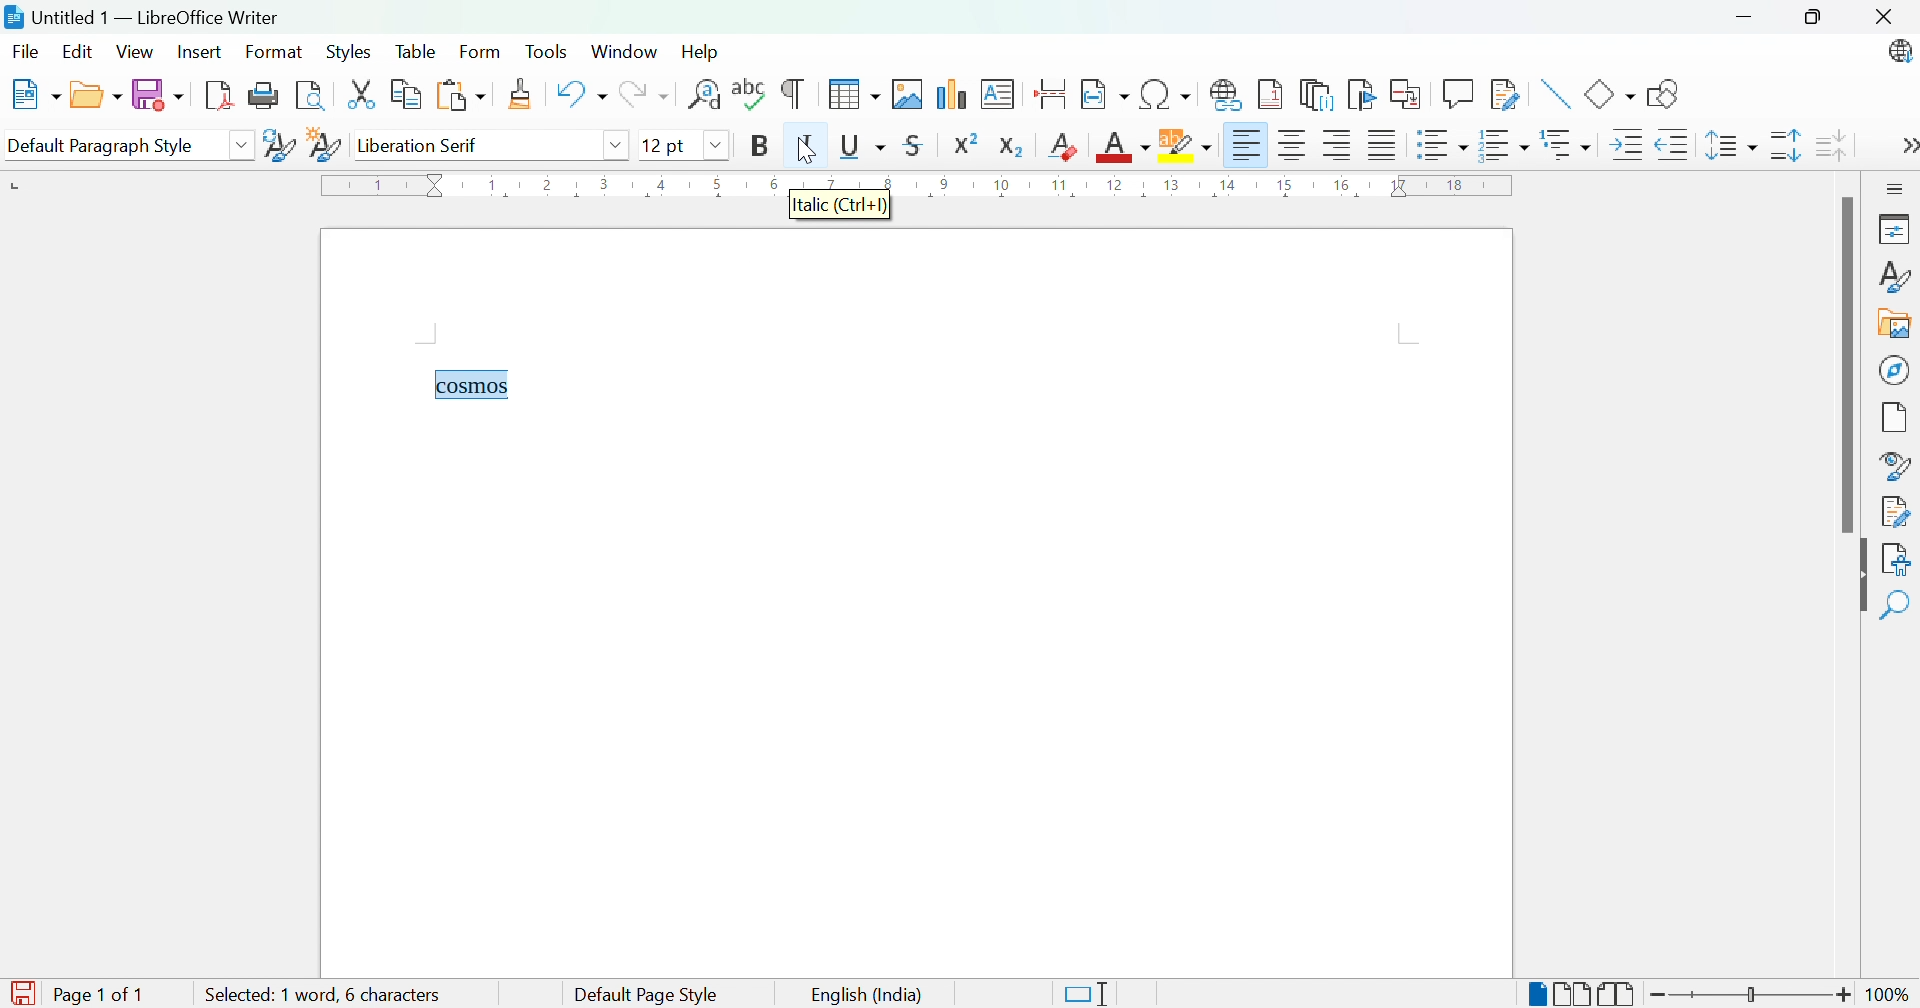 The image size is (1920, 1008). I want to click on 12 pt, so click(669, 145).